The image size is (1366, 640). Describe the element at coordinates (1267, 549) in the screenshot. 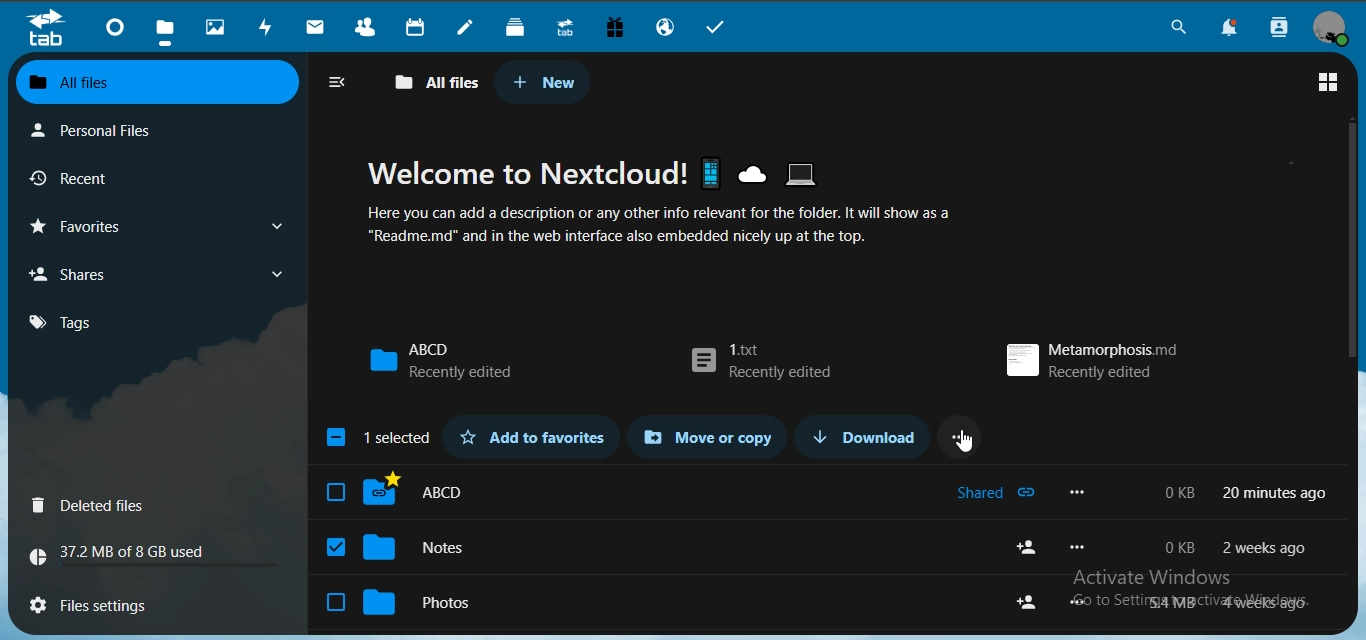

I see `2 weeks ago` at that location.